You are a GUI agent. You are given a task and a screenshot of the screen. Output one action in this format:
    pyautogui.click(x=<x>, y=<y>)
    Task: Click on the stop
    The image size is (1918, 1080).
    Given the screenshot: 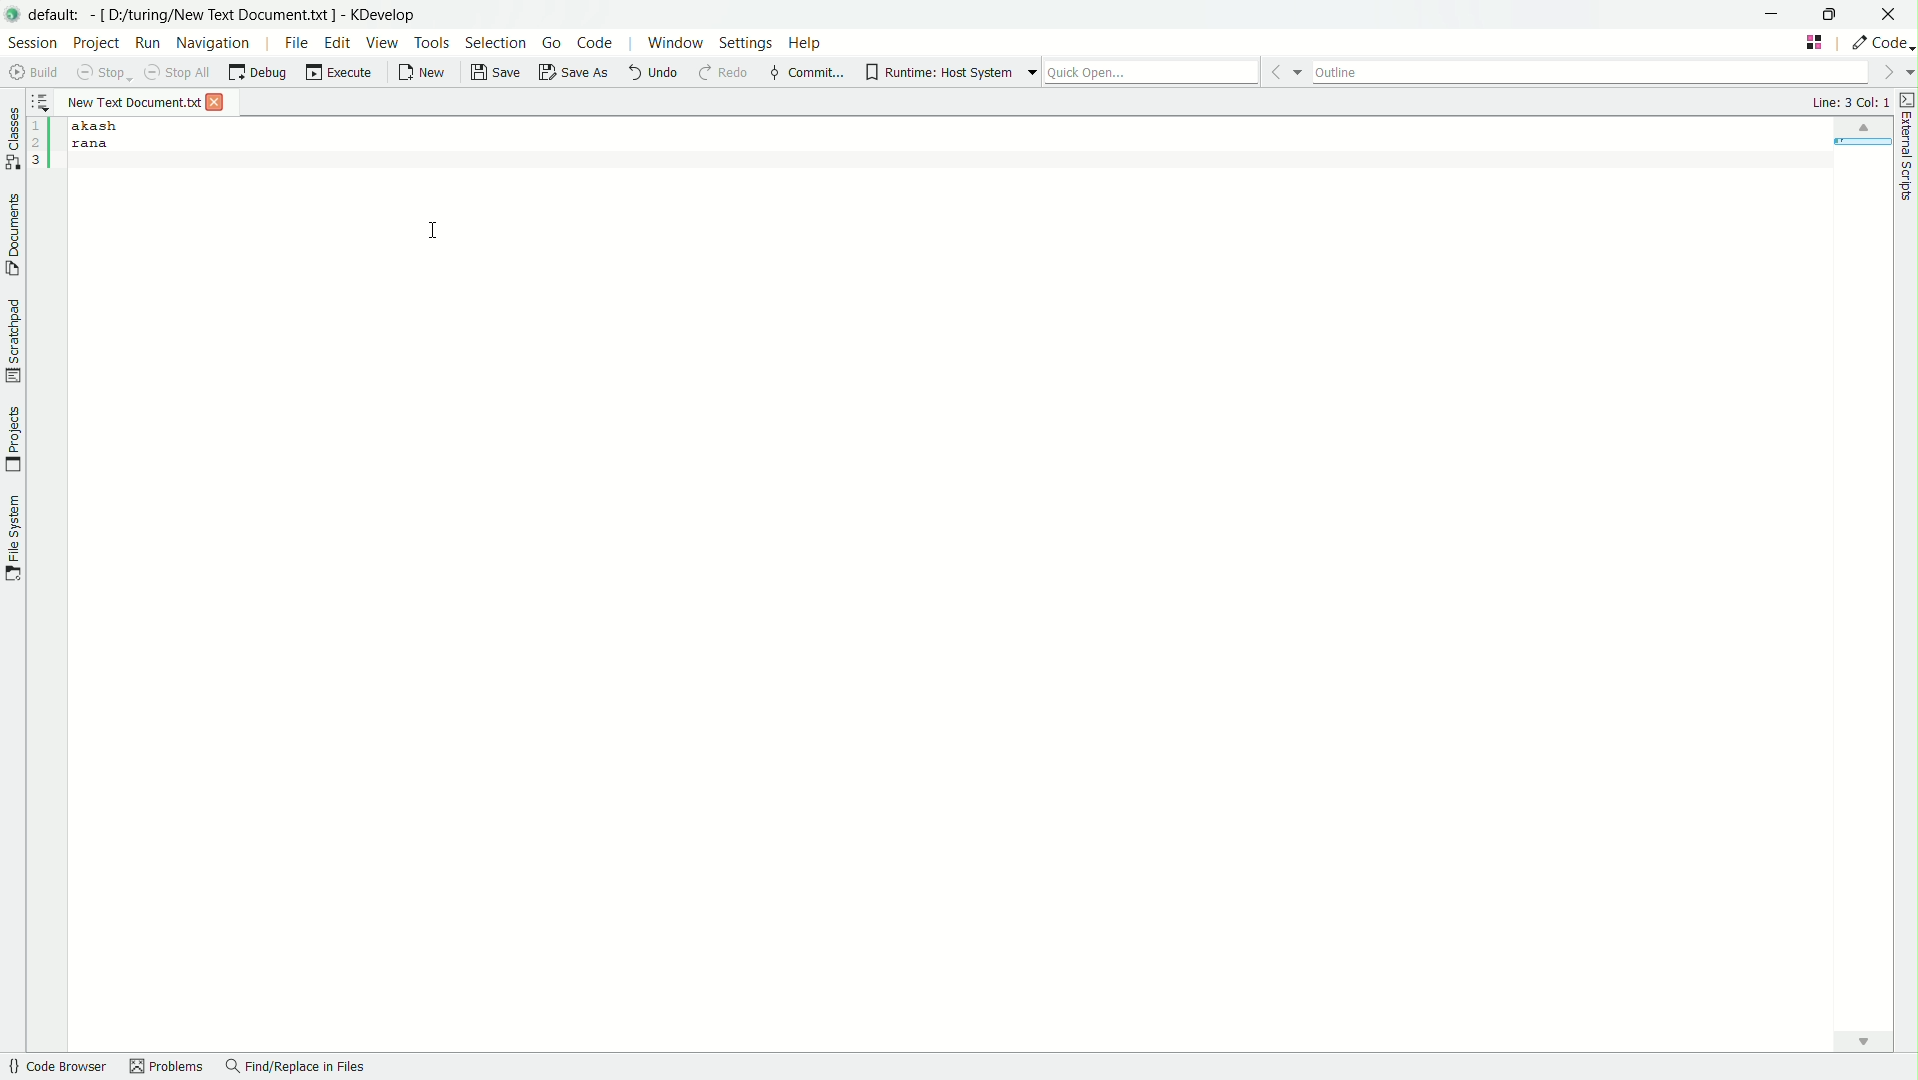 What is the action you would take?
    pyautogui.click(x=106, y=72)
    